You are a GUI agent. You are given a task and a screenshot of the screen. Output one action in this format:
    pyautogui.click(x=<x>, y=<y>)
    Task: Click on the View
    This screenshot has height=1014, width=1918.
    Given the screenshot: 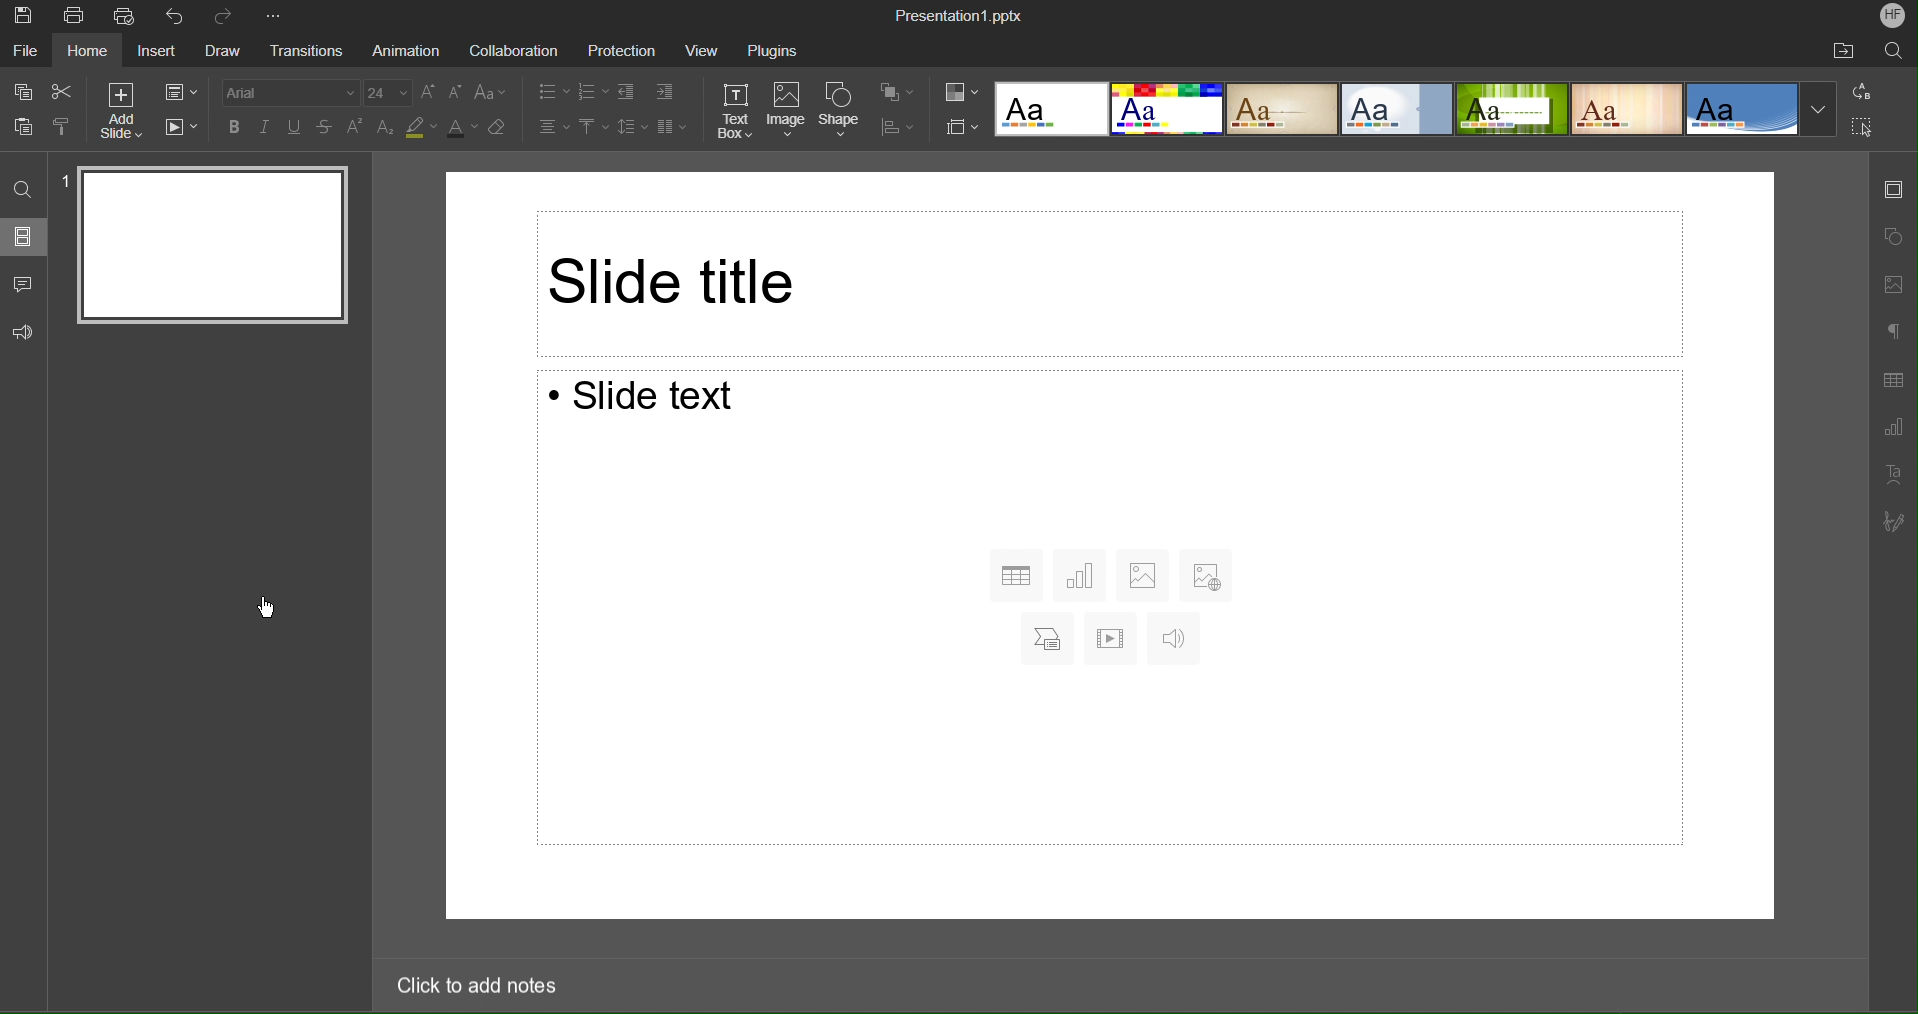 What is the action you would take?
    pyautogui.click(x=701, y=50)
    